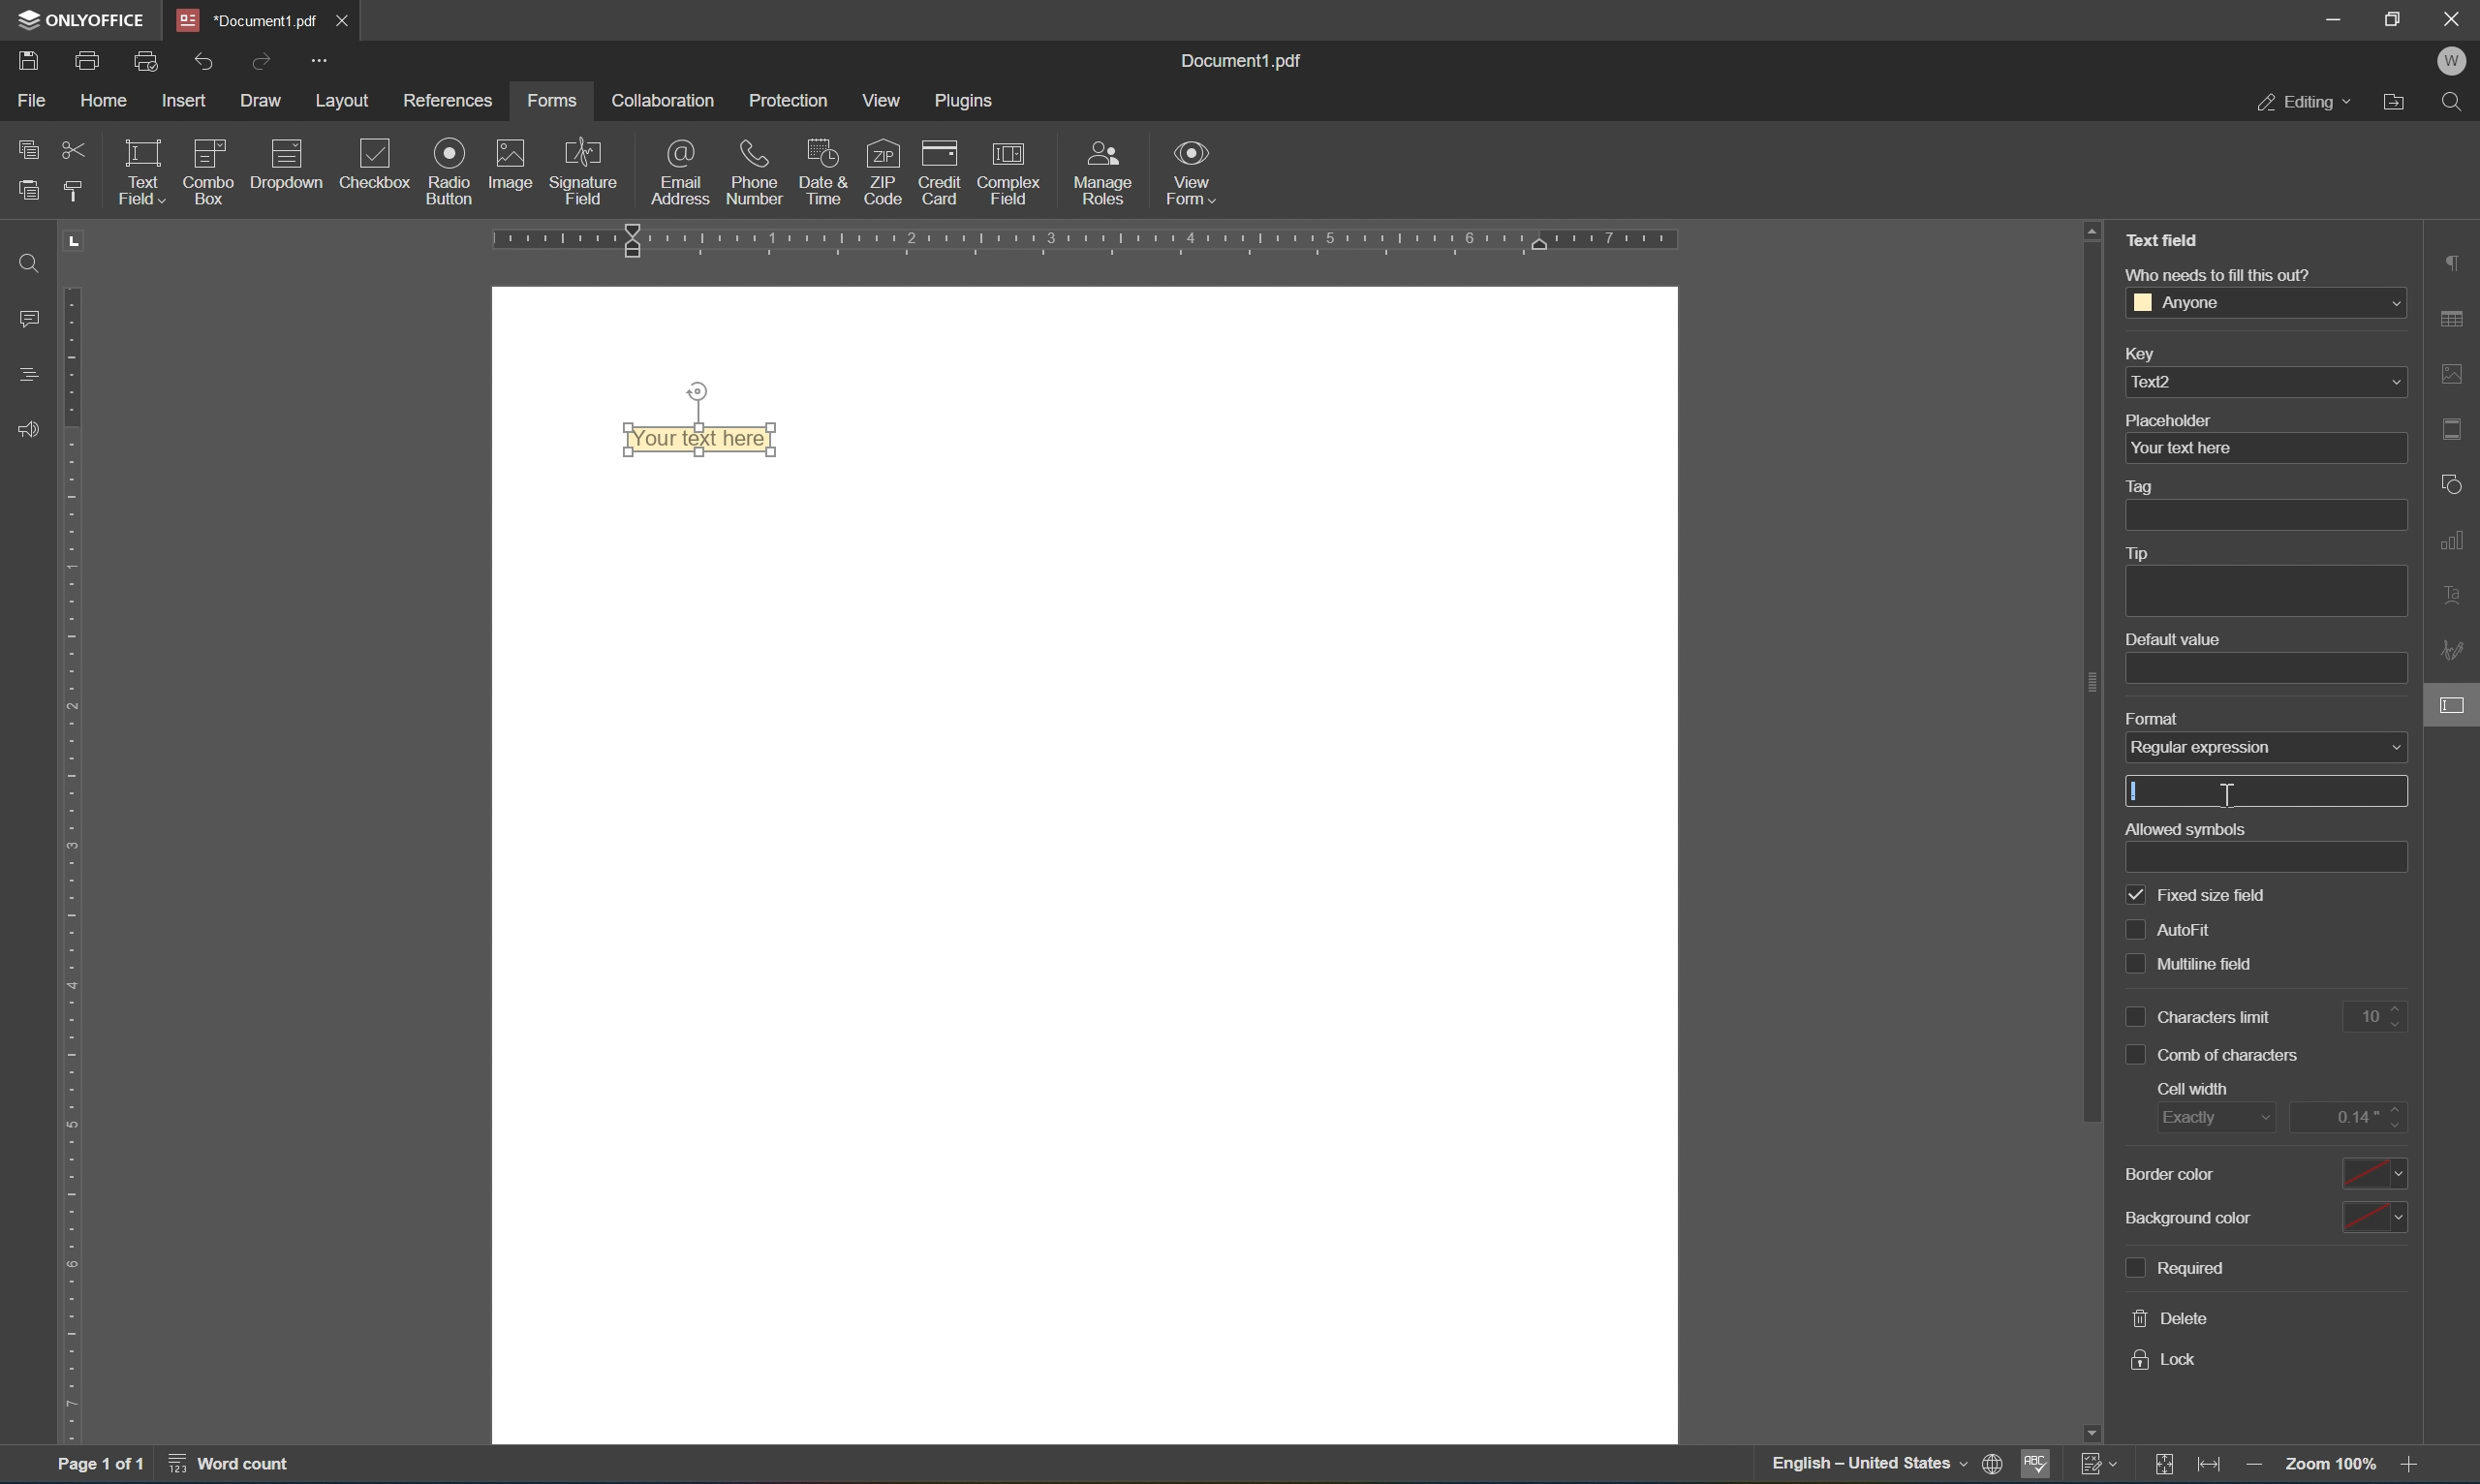 Image resolution: width=2480 pixels, height=1484 pixels. I want to click on auto fill, so click(2167, 929).